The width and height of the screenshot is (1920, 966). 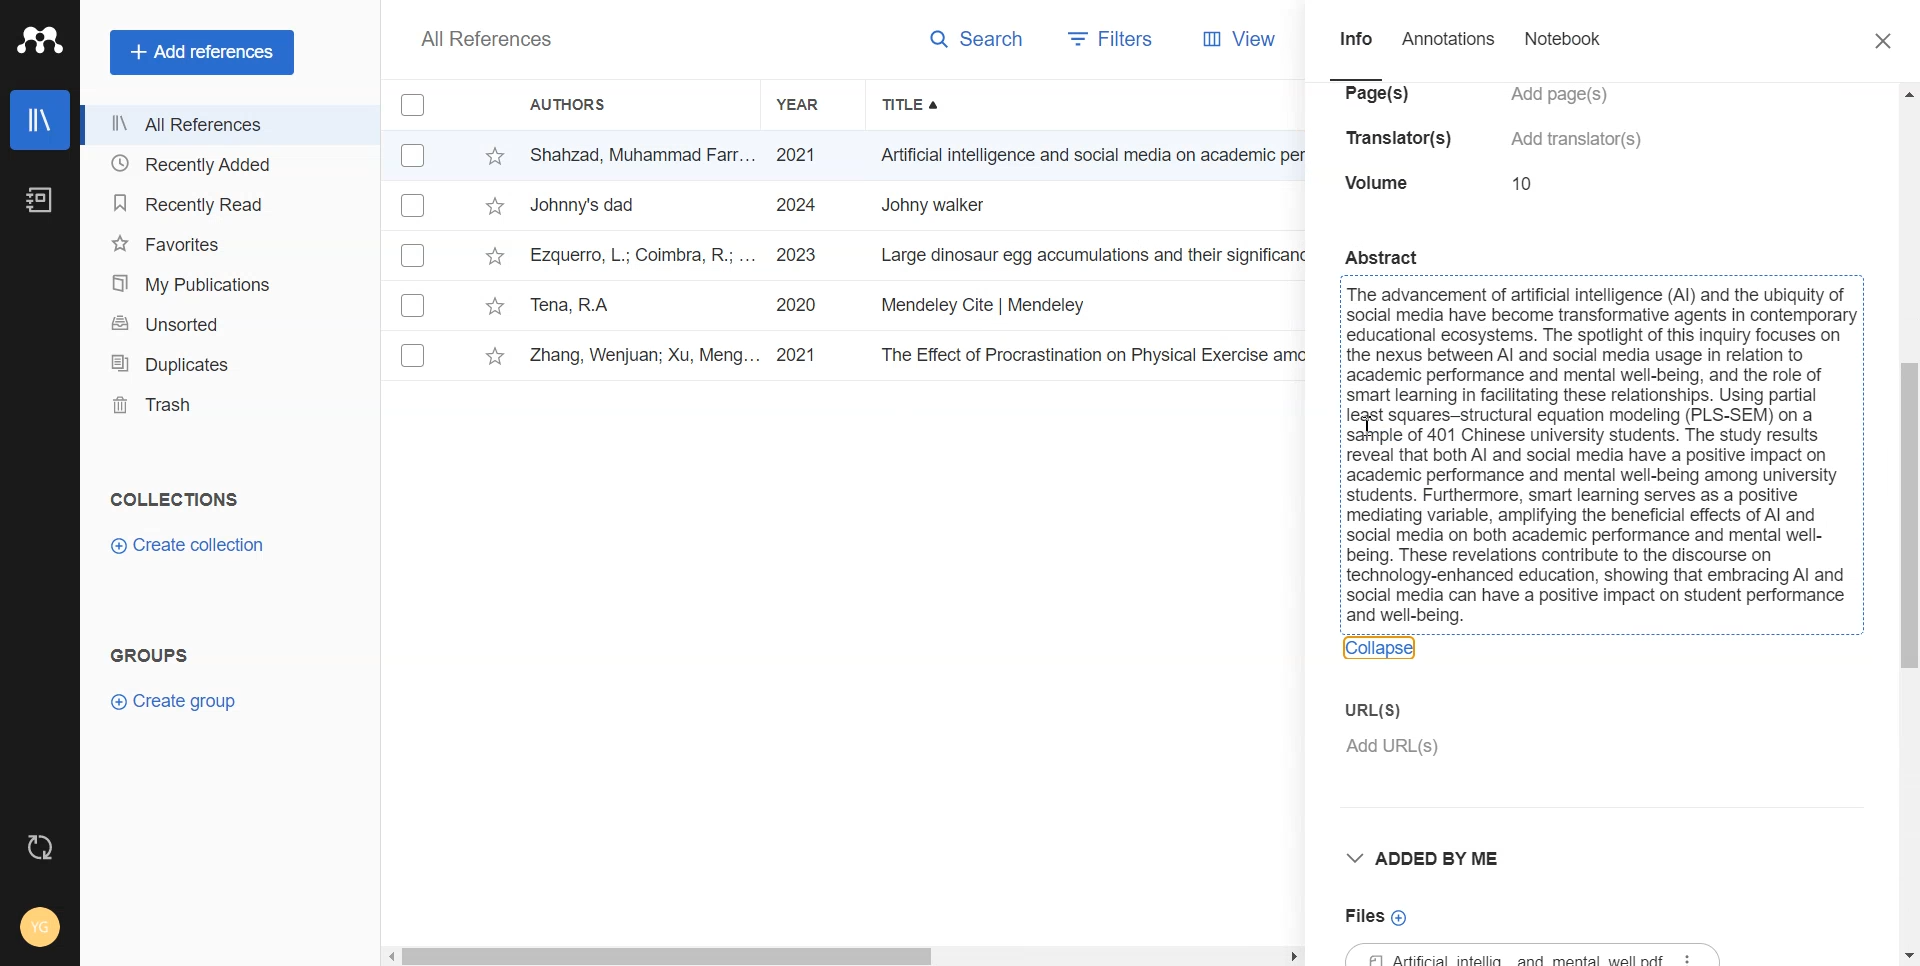 I want to click on My Publications, so click(x=215, y=285).